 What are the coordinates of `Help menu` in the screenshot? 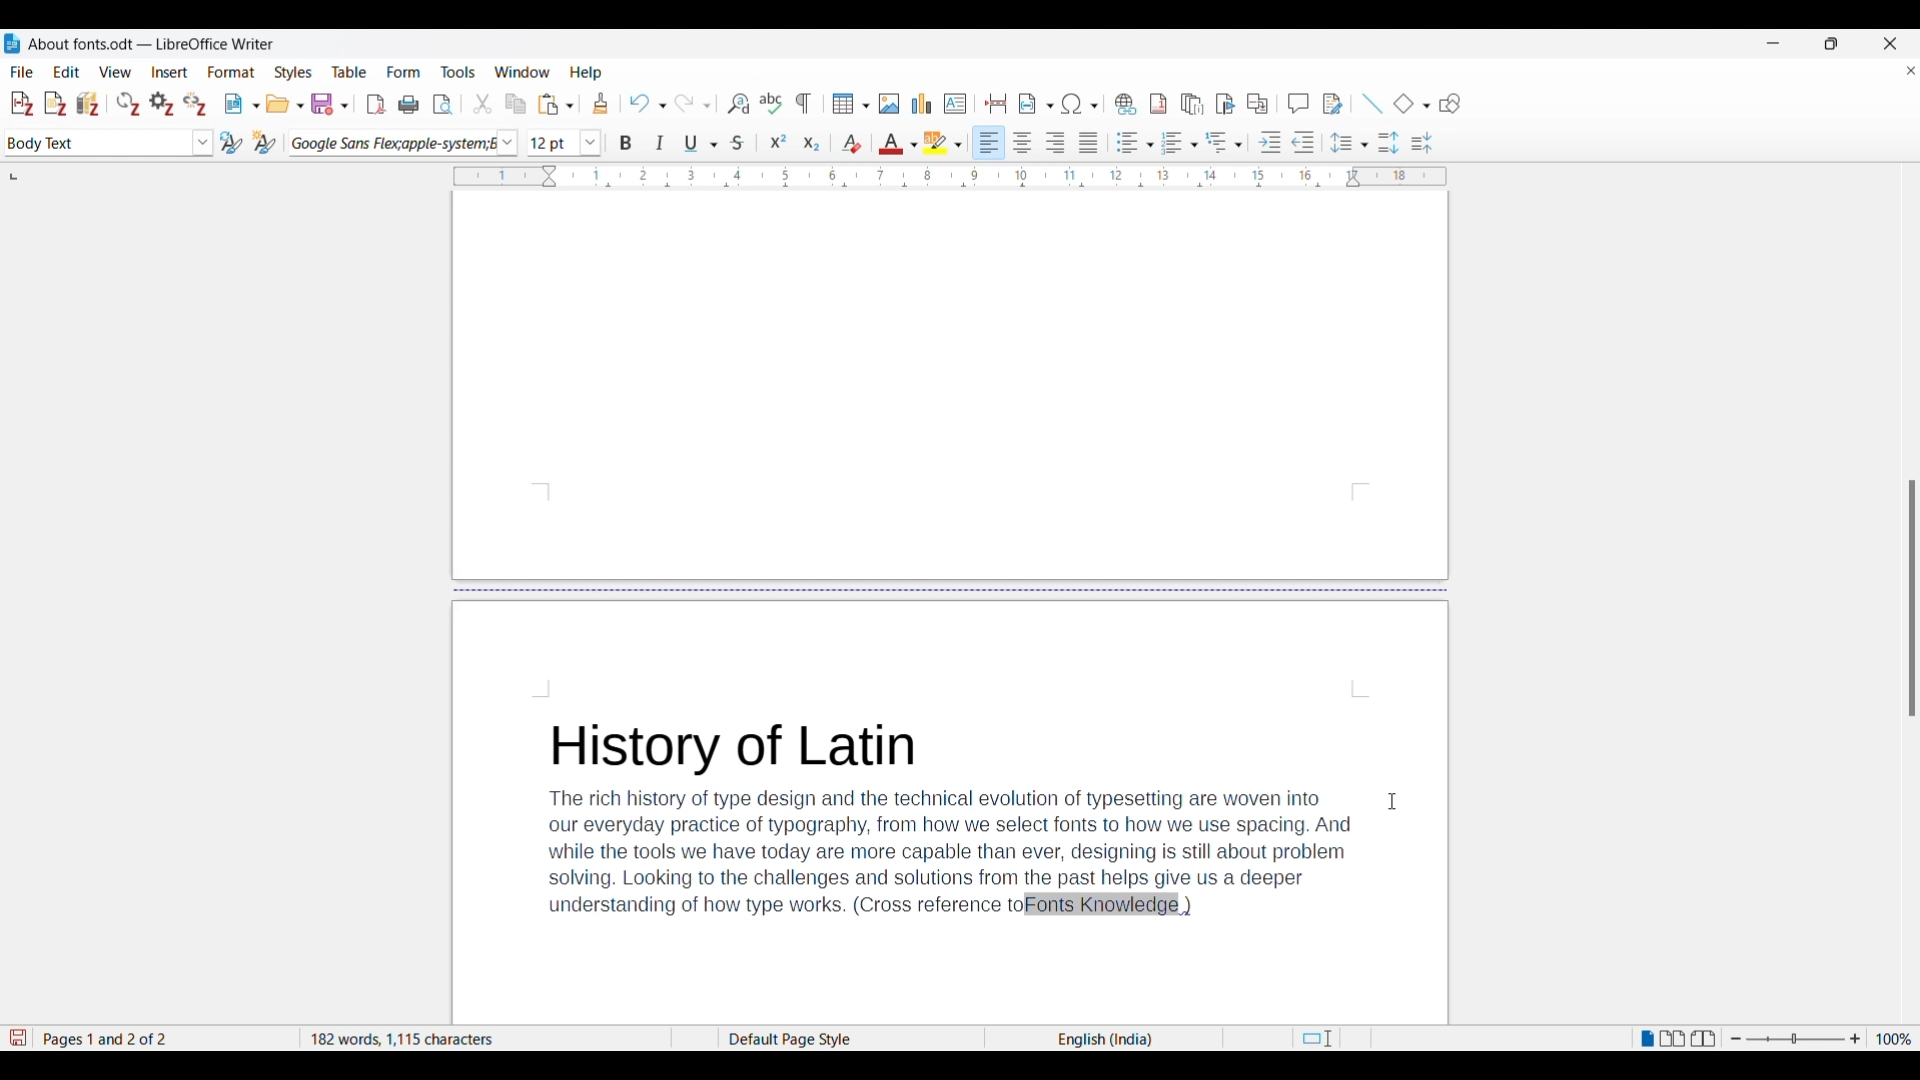 It's located at (586, 73).